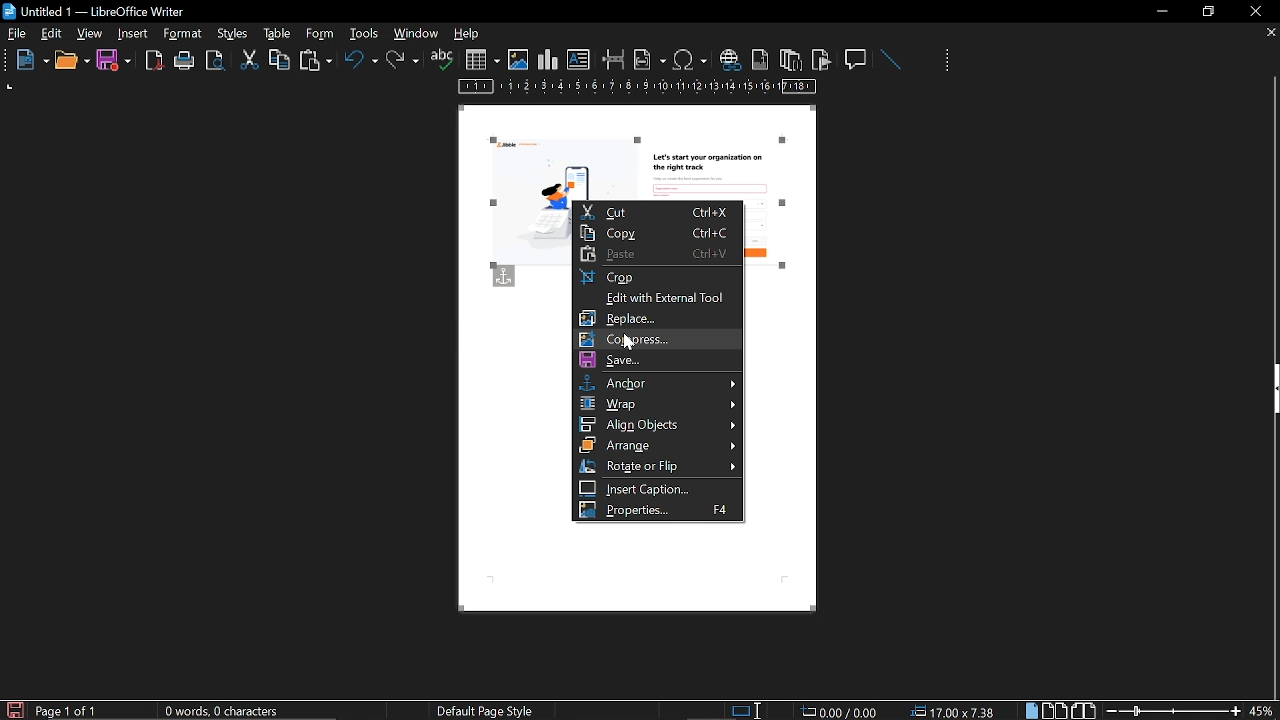 This screenshot has width=1280, height=720. What do you see at coordinates (579, 60) in the screenshot?
I see `insert text` at bounding box center [579, 60].